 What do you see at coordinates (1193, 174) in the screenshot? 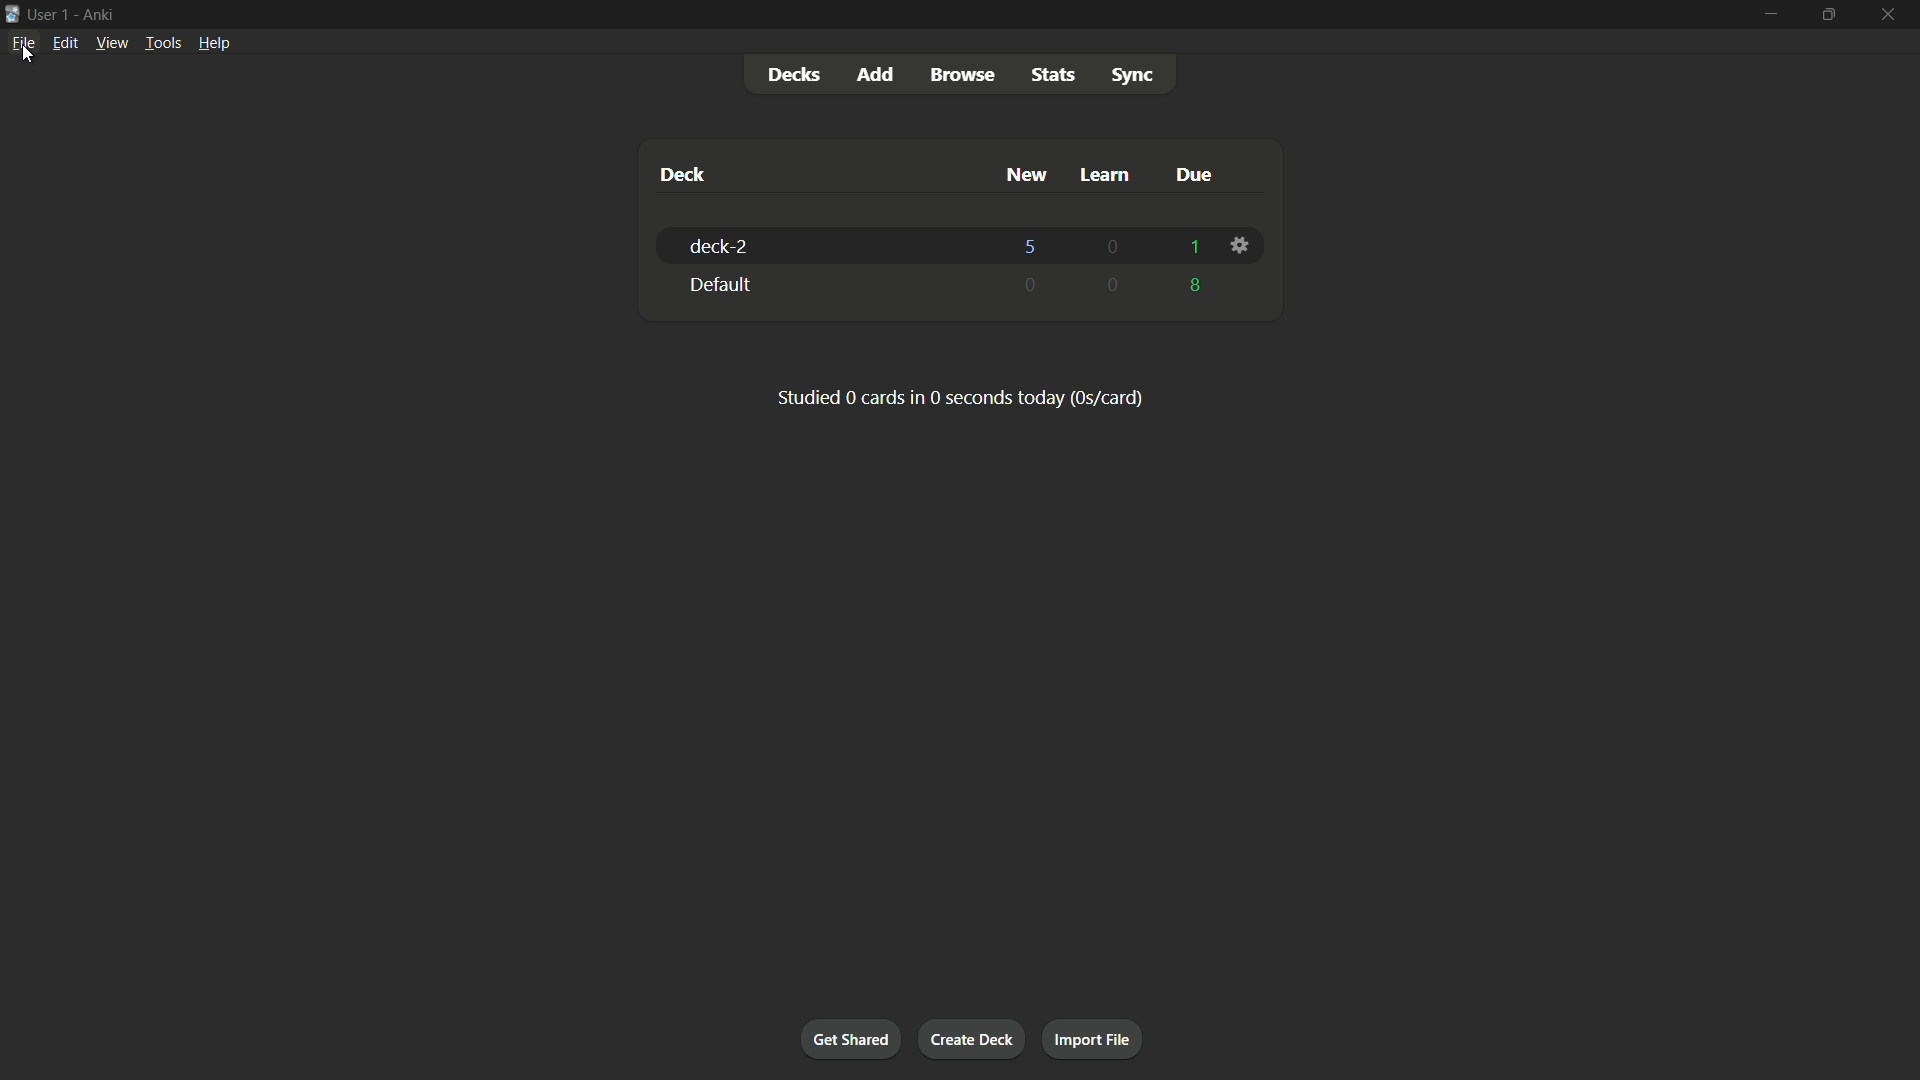
I see `due` at bounding box center [1193, 174].